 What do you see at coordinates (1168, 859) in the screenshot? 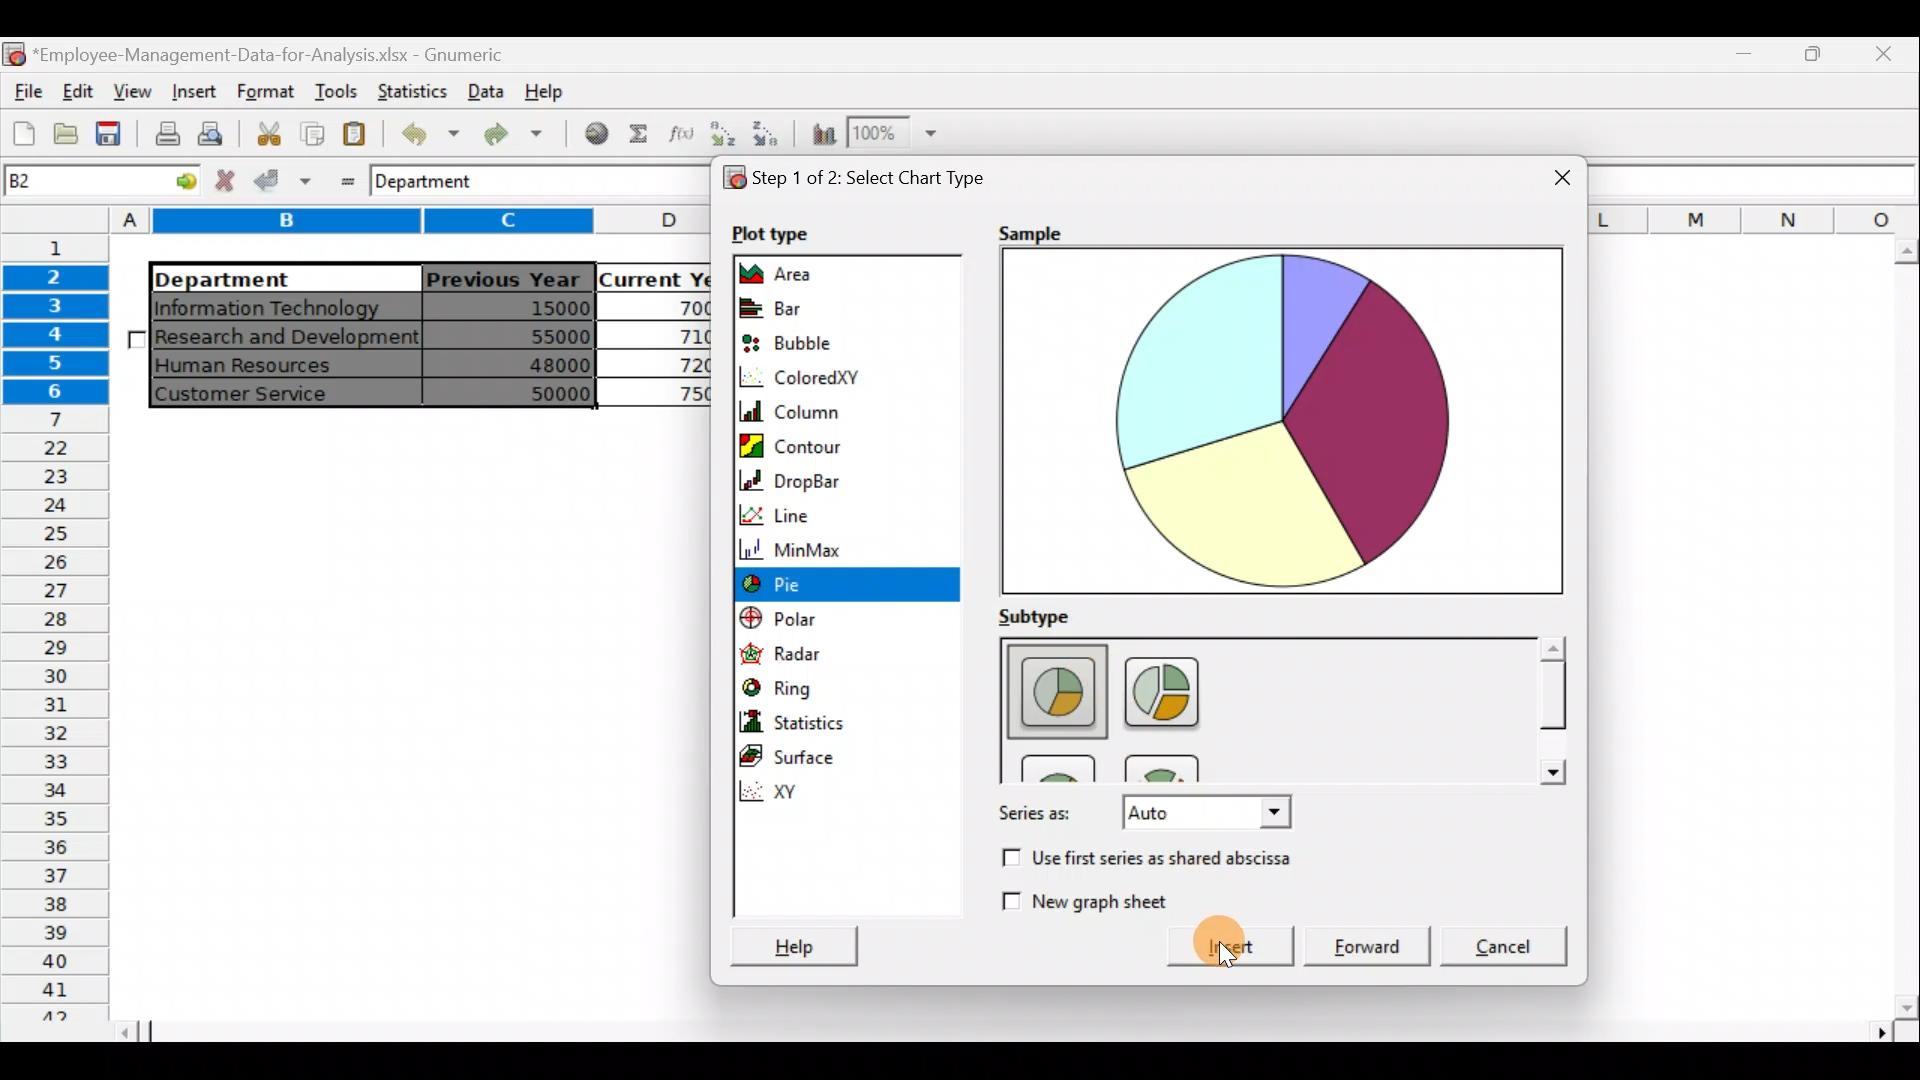
I see `Use first series as shared abscissa` at bounding box center [1168, 859].